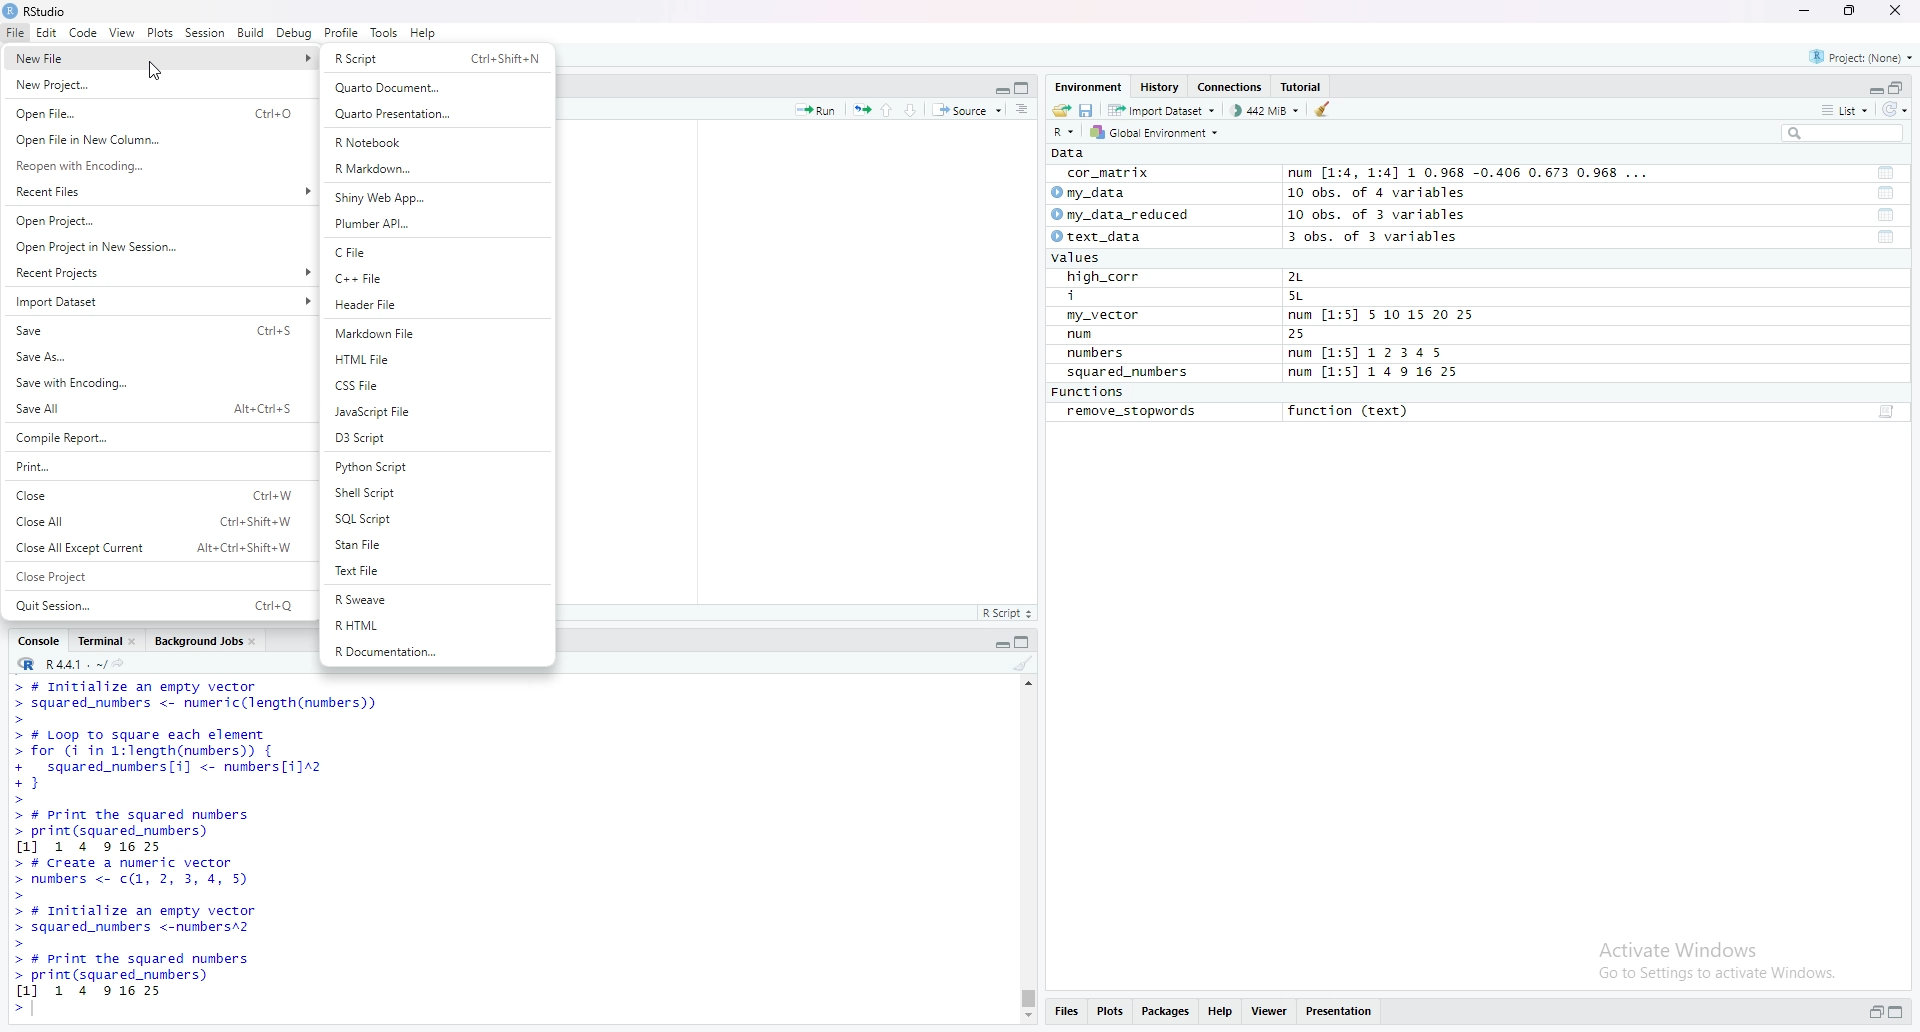 Image resolution: width=1920 pixels, height=1032 pixels. I want to click on Presentation, so click(1338, 1012).